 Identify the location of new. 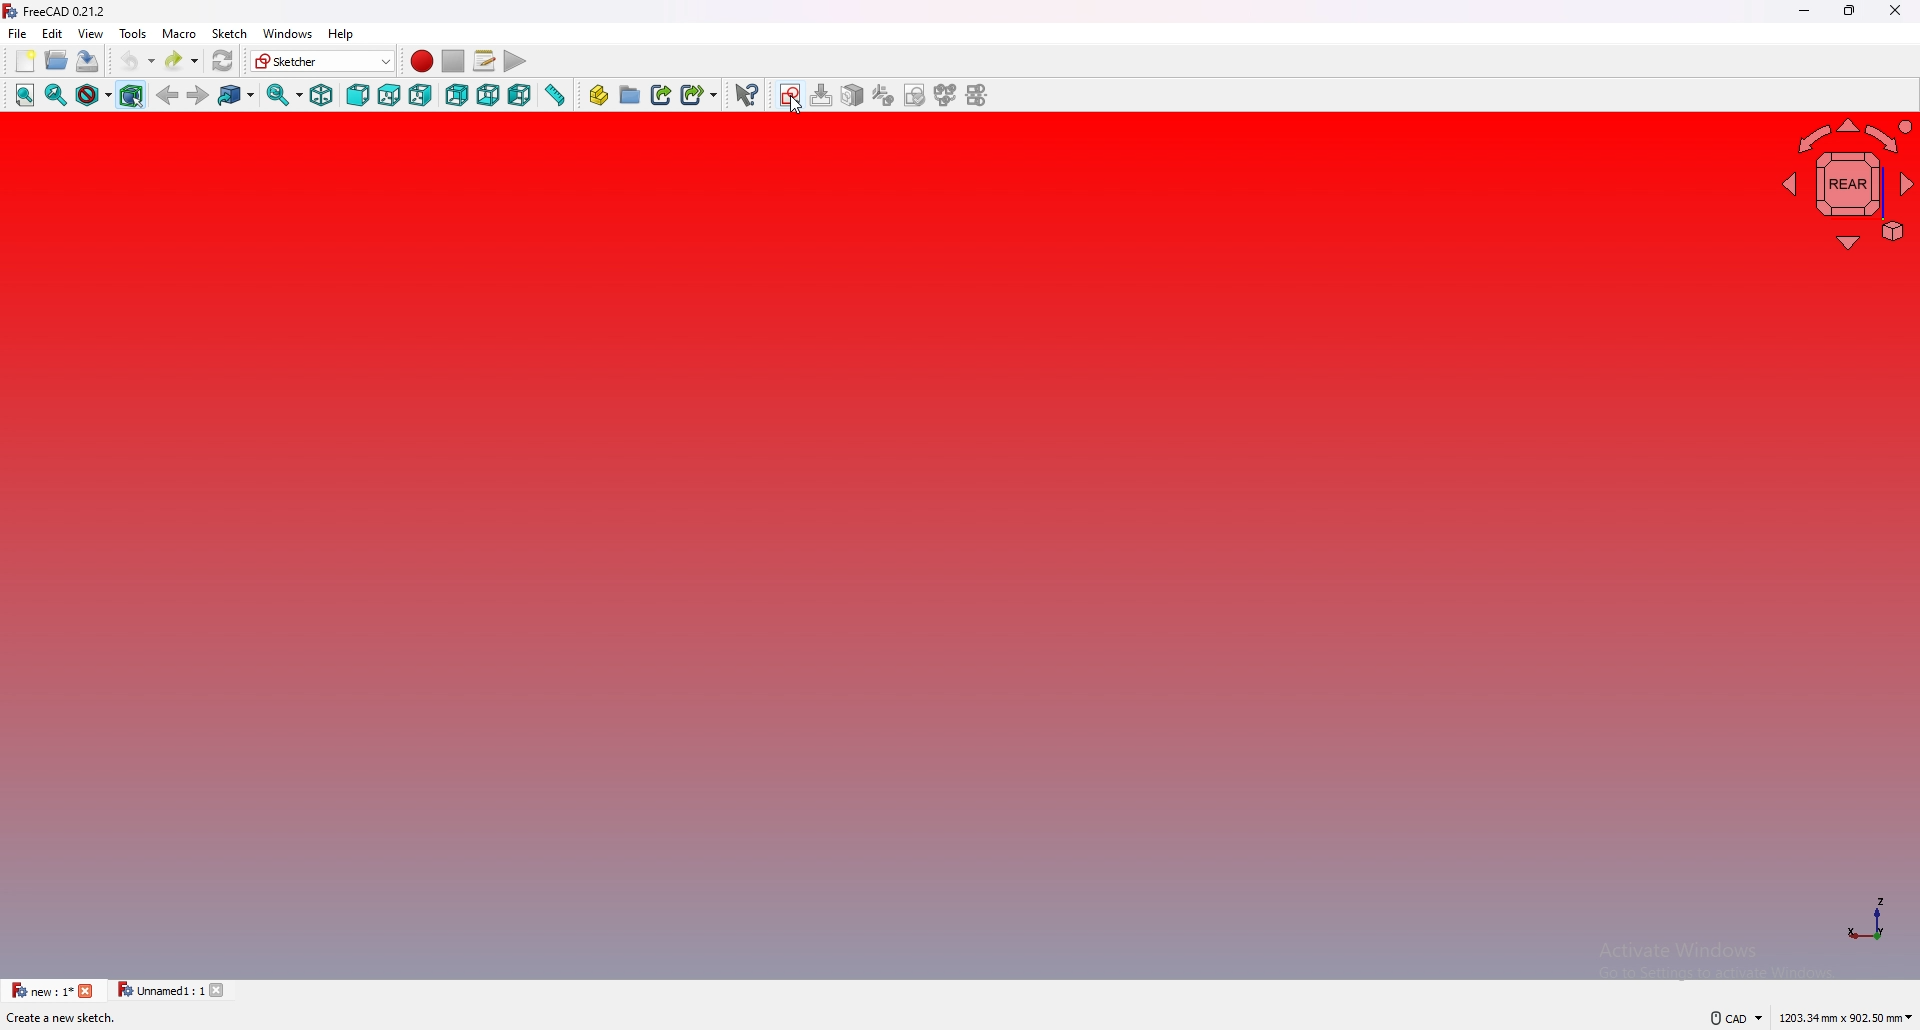
(23, 61).